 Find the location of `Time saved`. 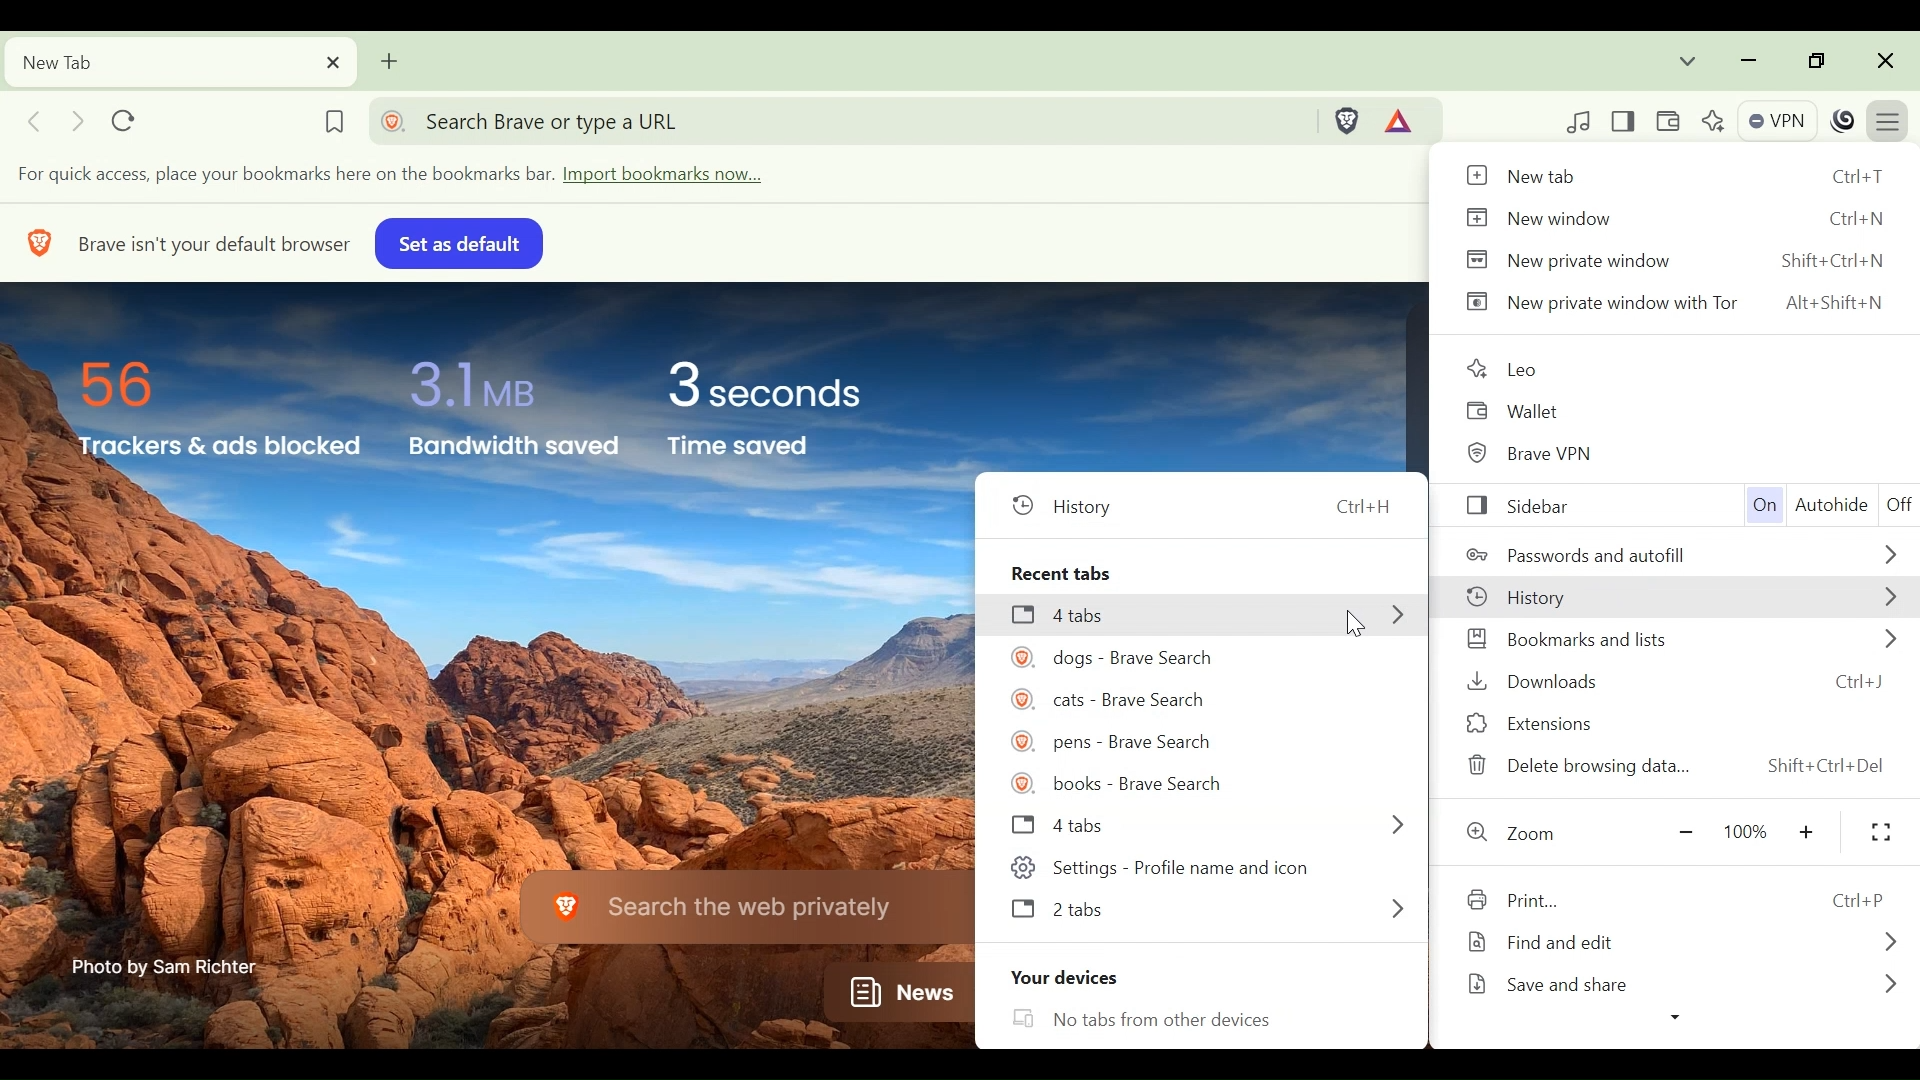

Time saved is located at coordinates (766, 450).